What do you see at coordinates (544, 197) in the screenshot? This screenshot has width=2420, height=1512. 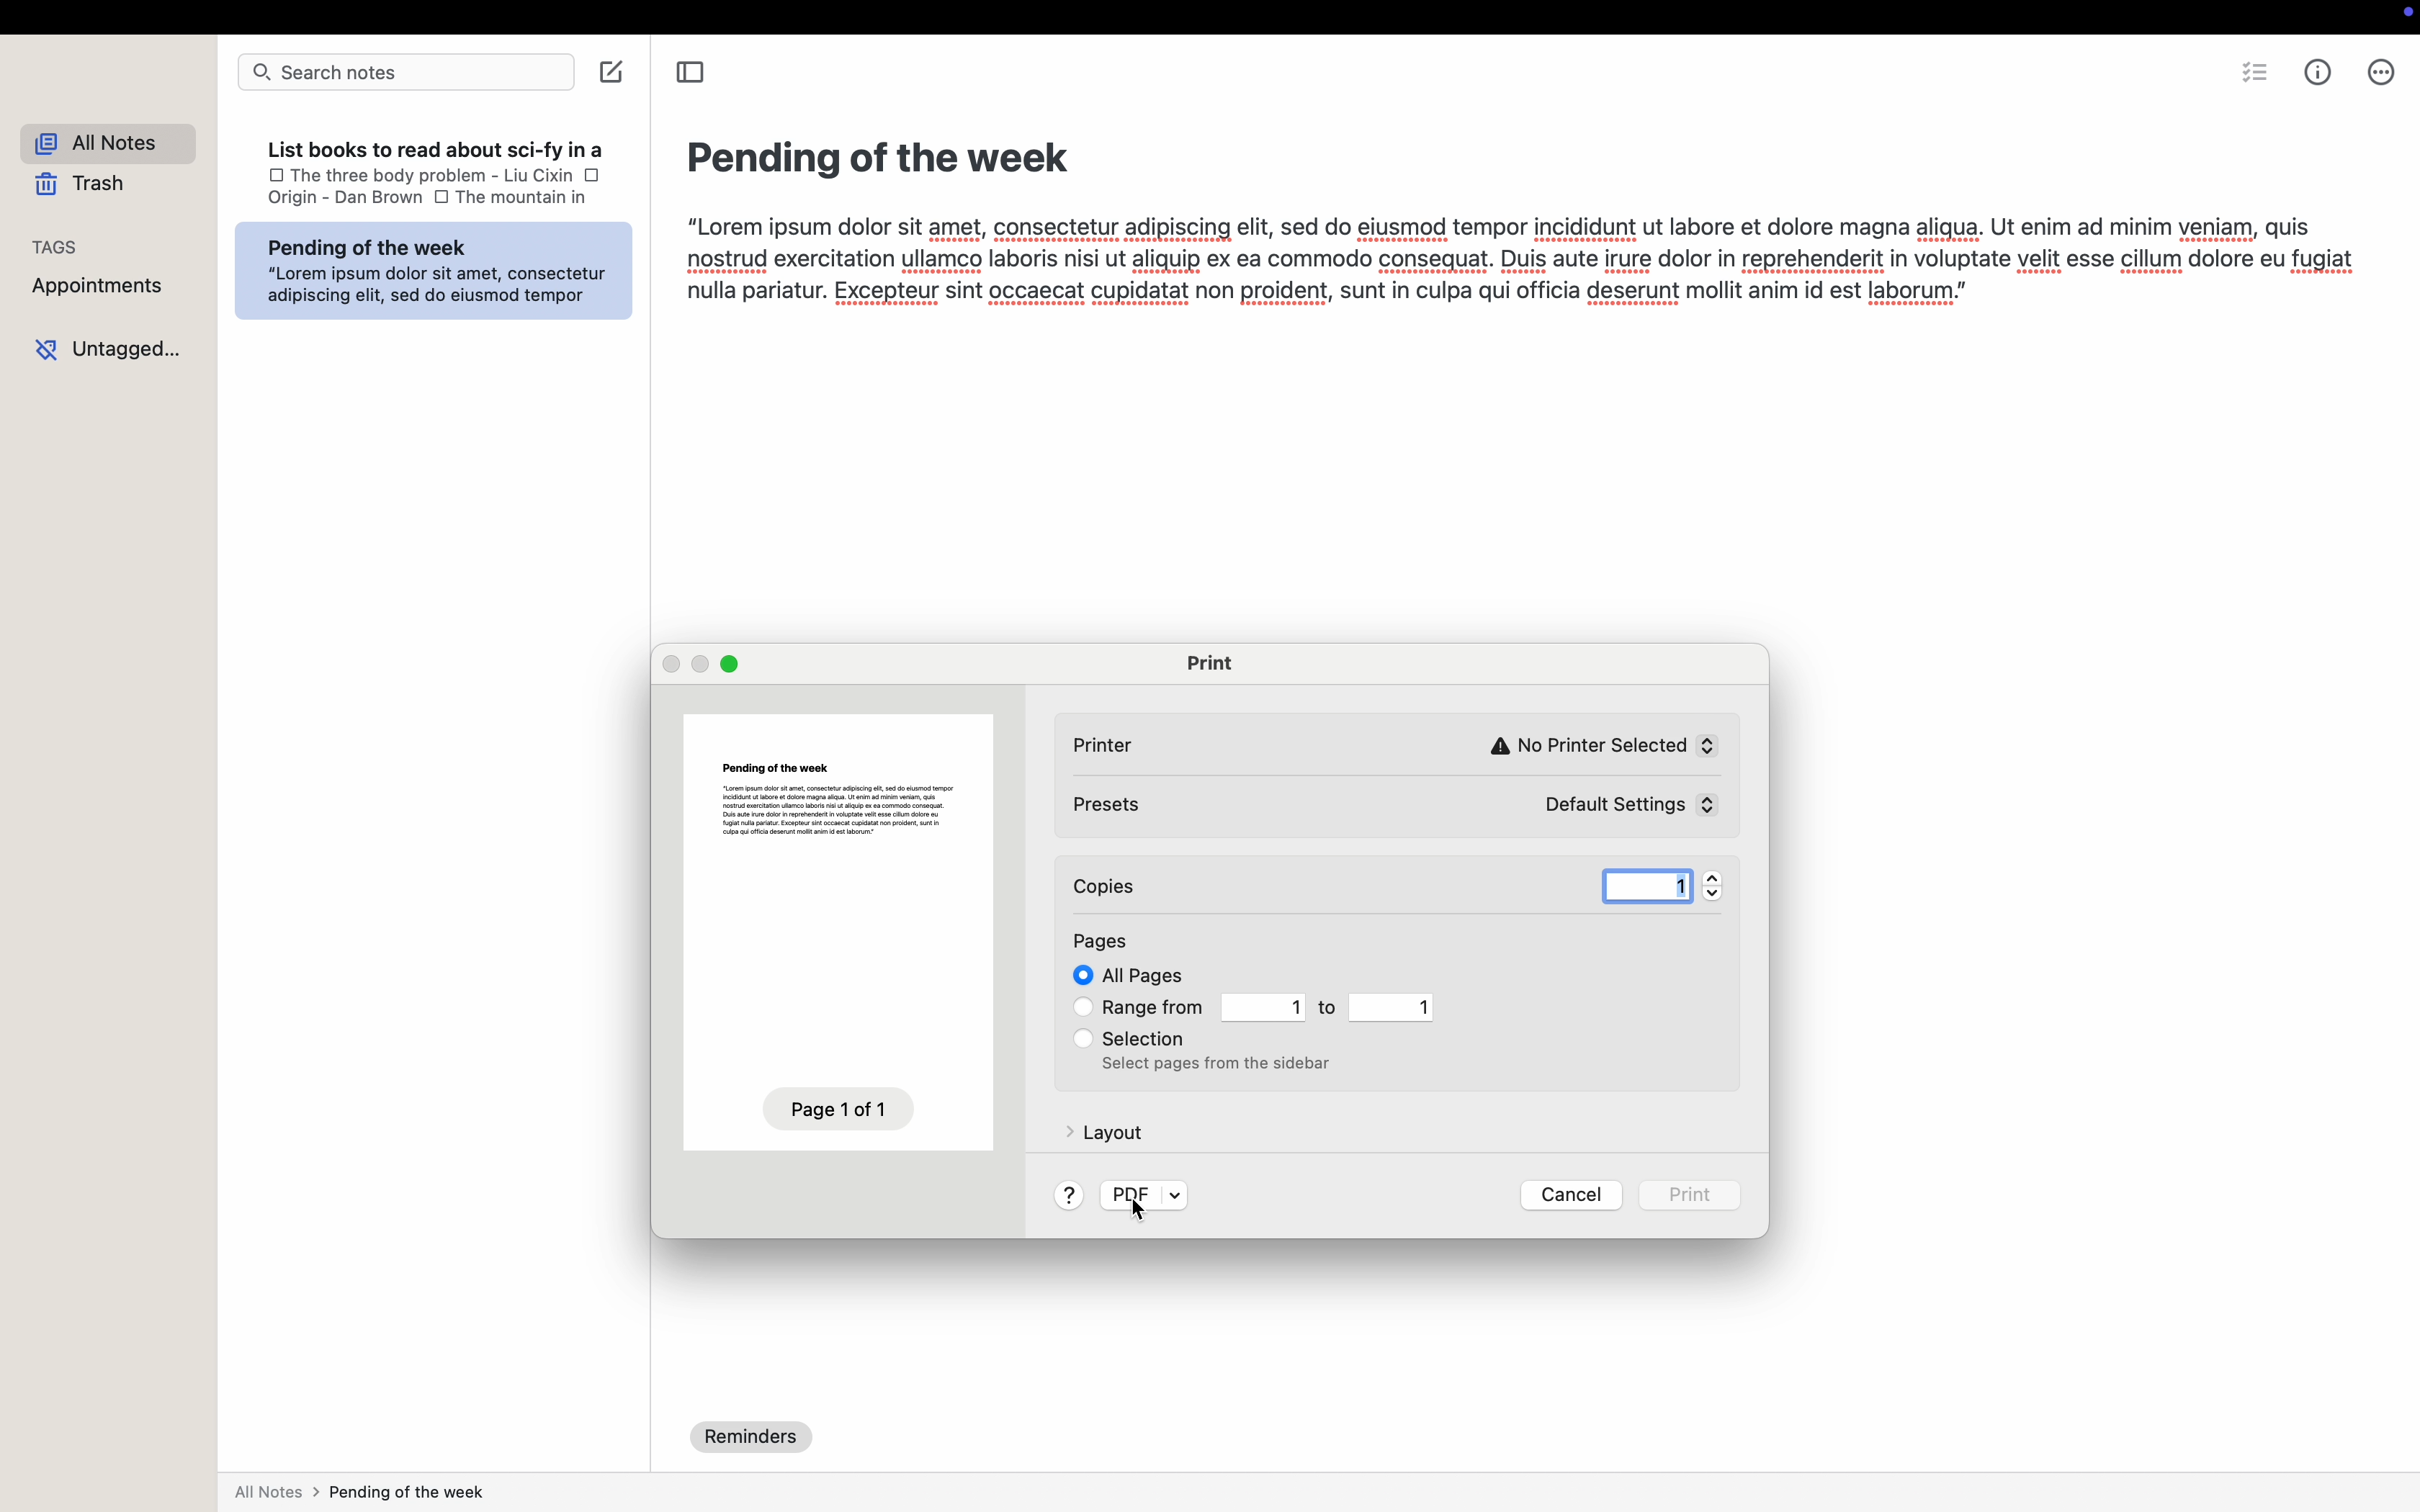 I see `the mountyain in` at bounding box center [544, 197].